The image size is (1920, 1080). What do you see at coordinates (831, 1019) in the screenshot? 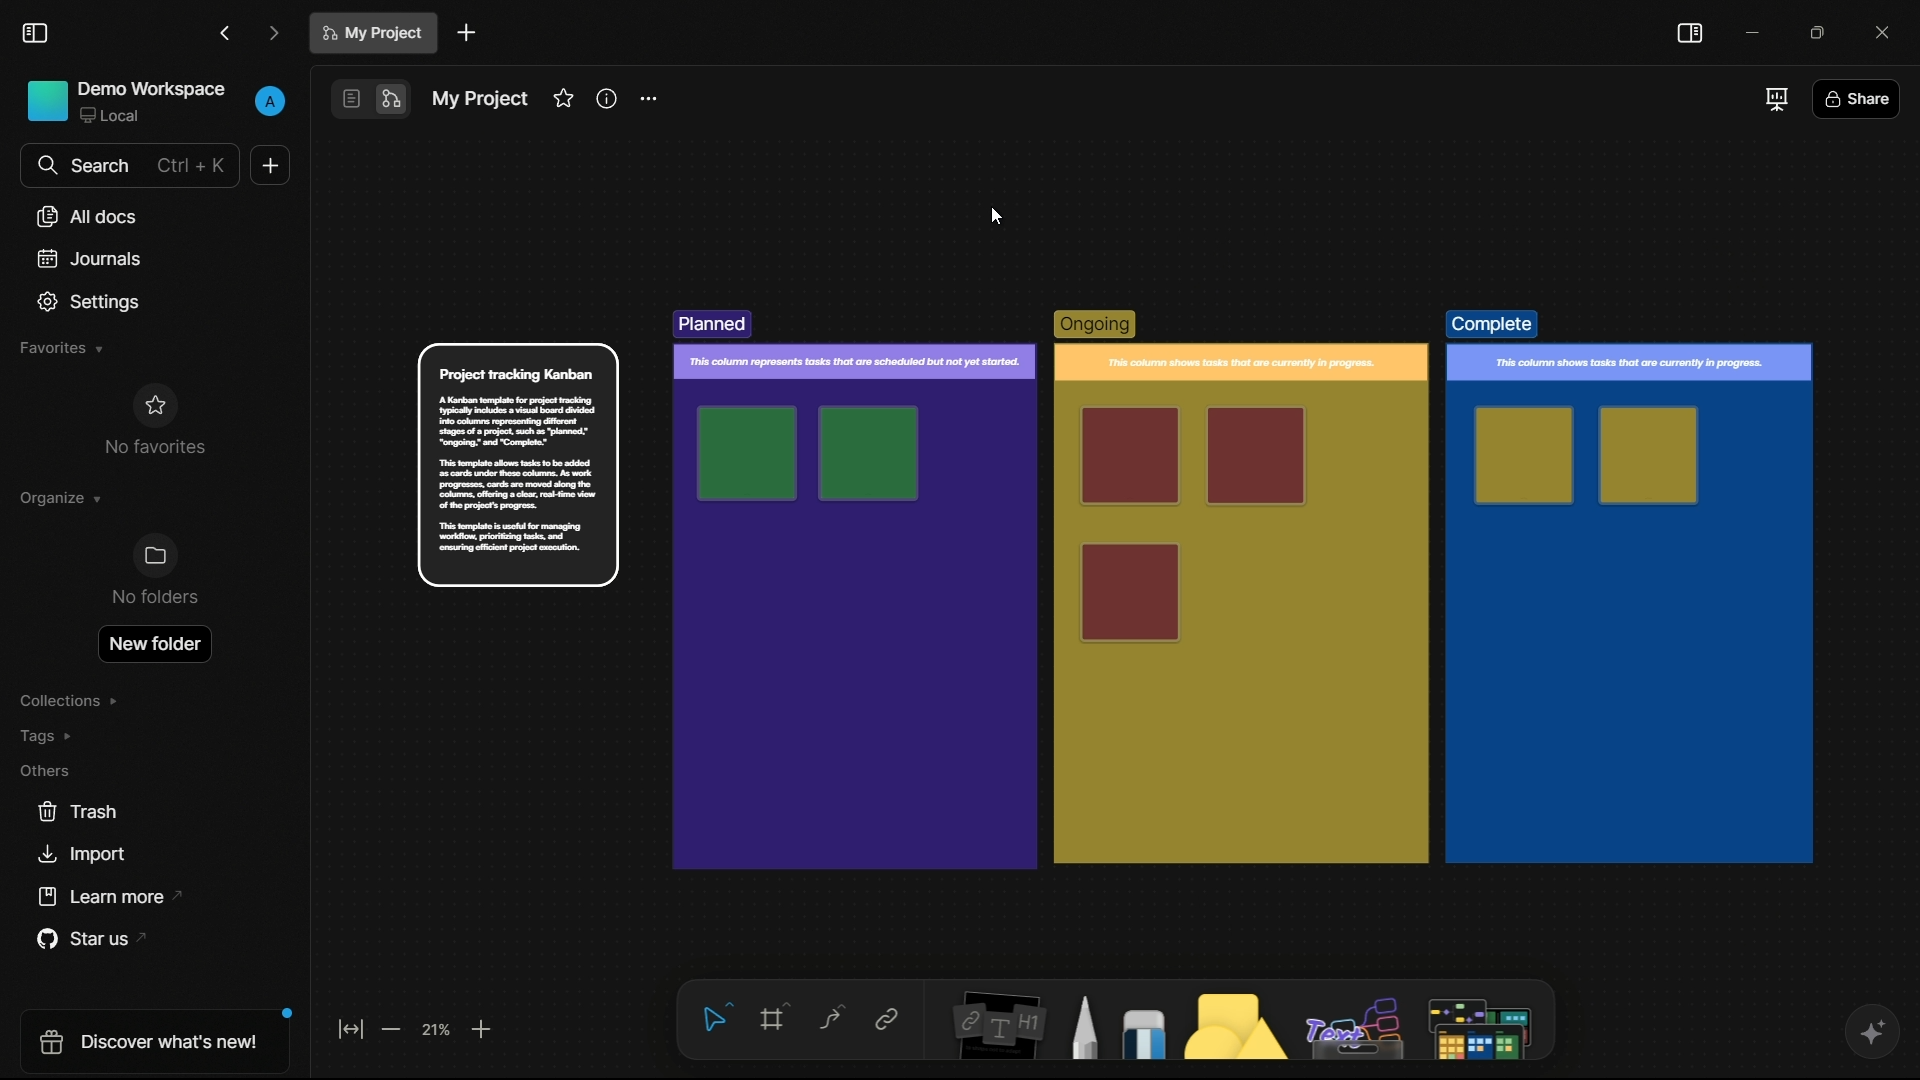
I see `connectors` at bounding box center [831, 1019].